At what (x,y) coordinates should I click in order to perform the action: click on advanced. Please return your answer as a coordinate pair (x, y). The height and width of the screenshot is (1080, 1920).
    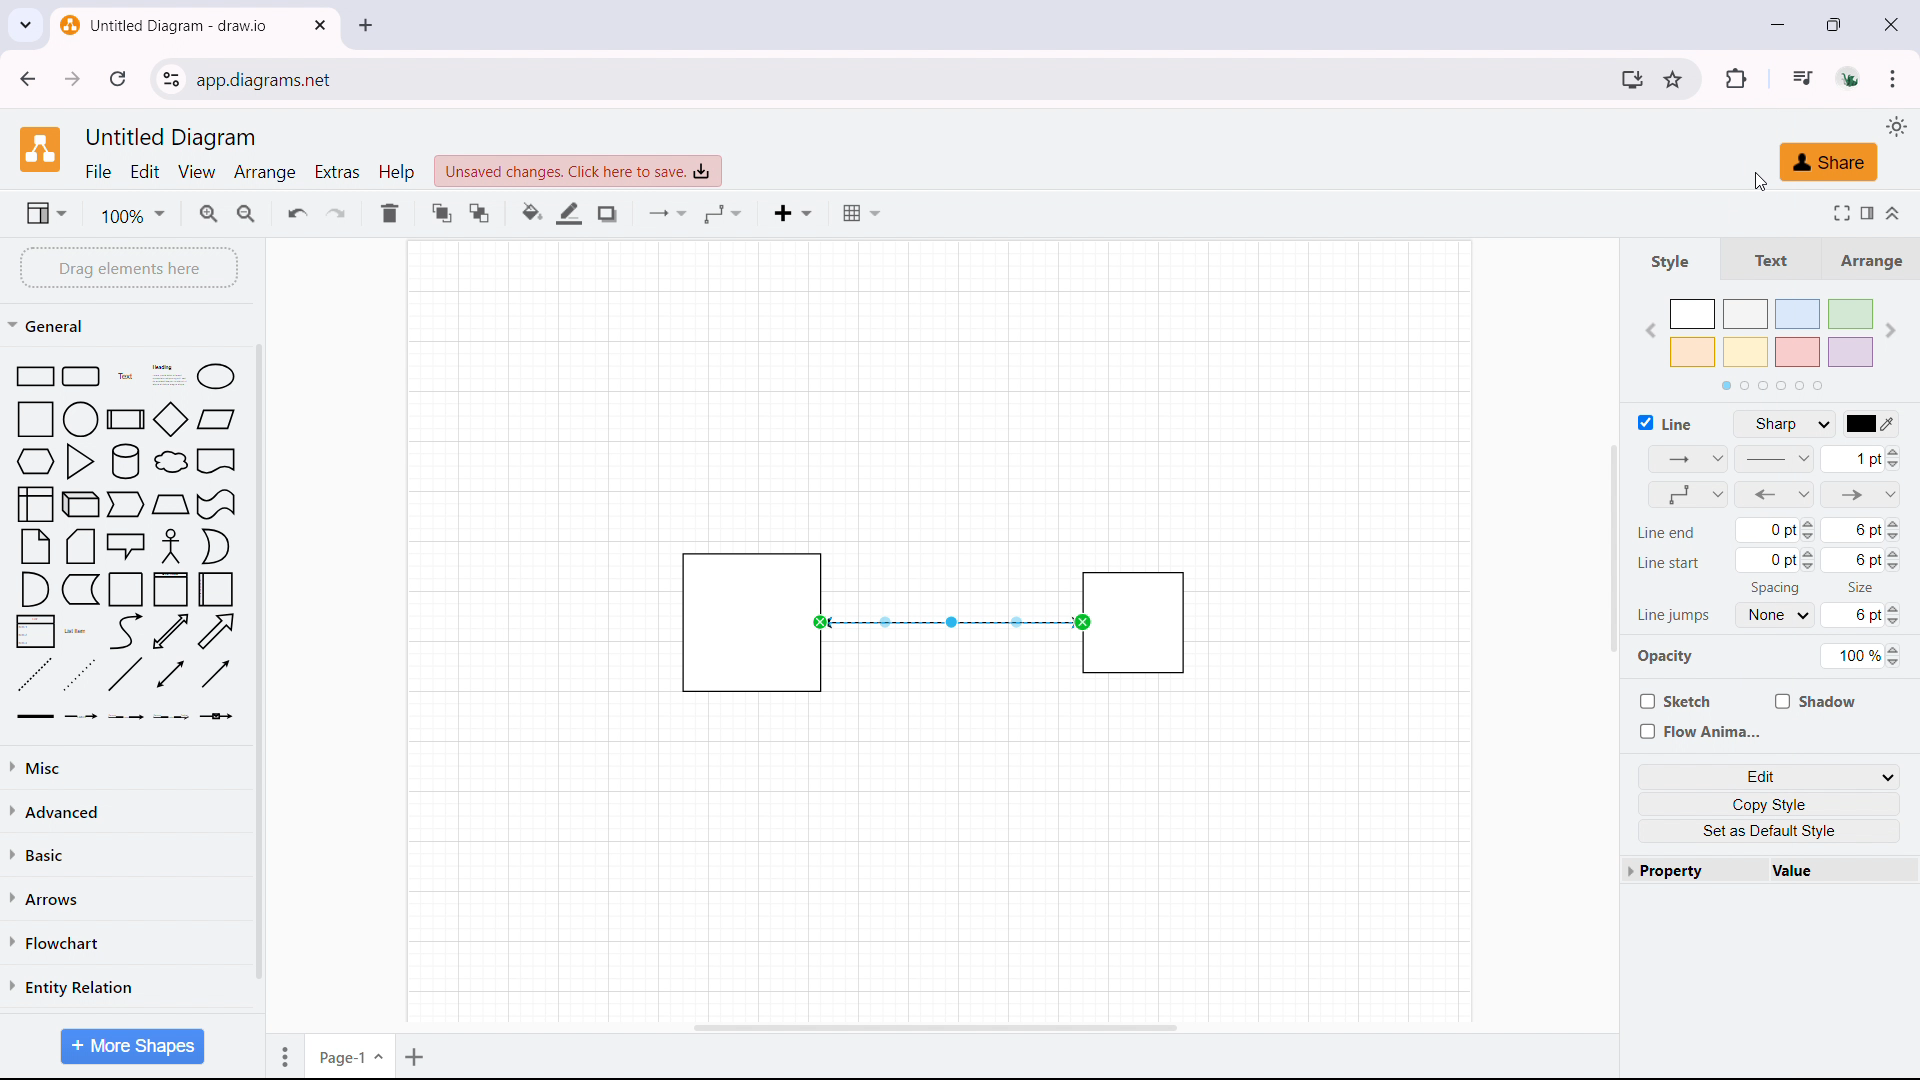
    Looking at the image, I should click on (127, 810).